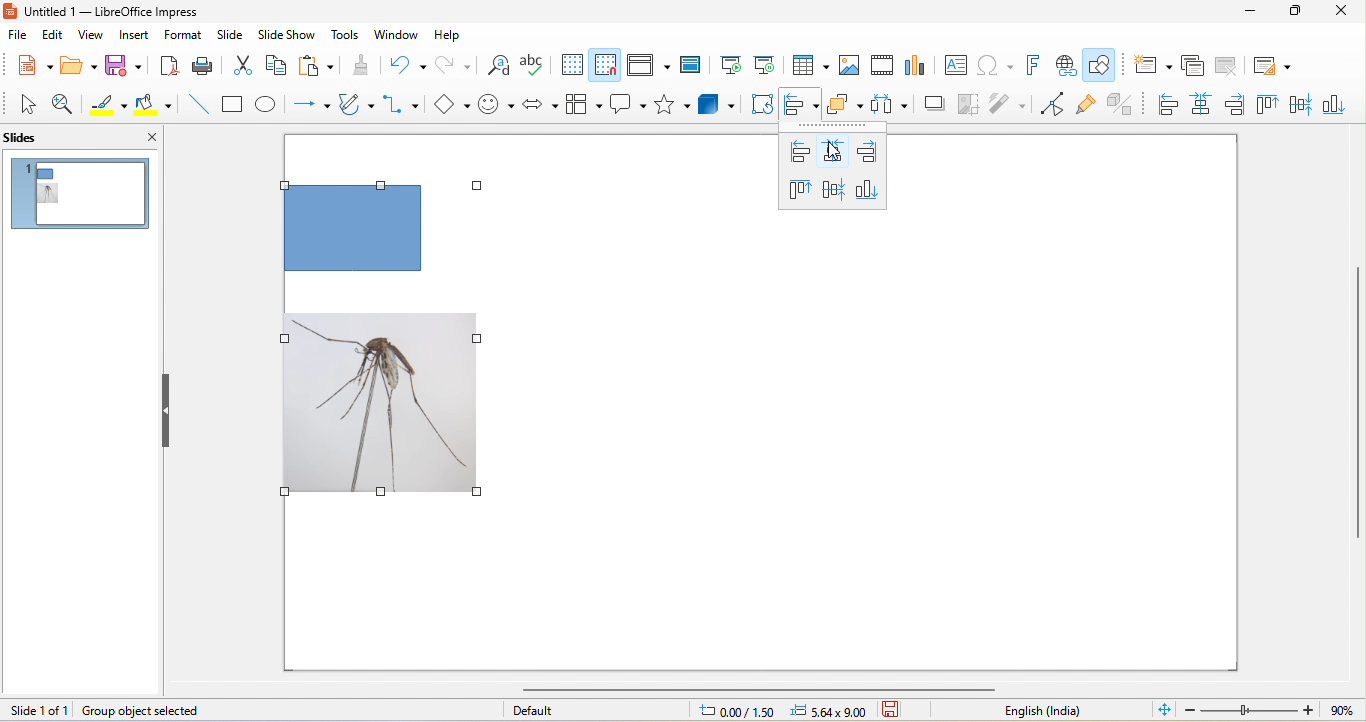 This screenshot has height=722, width=1366. Describe the element at coordinates (733, 65) in the screenshot. I see `start from first slide` at that location.